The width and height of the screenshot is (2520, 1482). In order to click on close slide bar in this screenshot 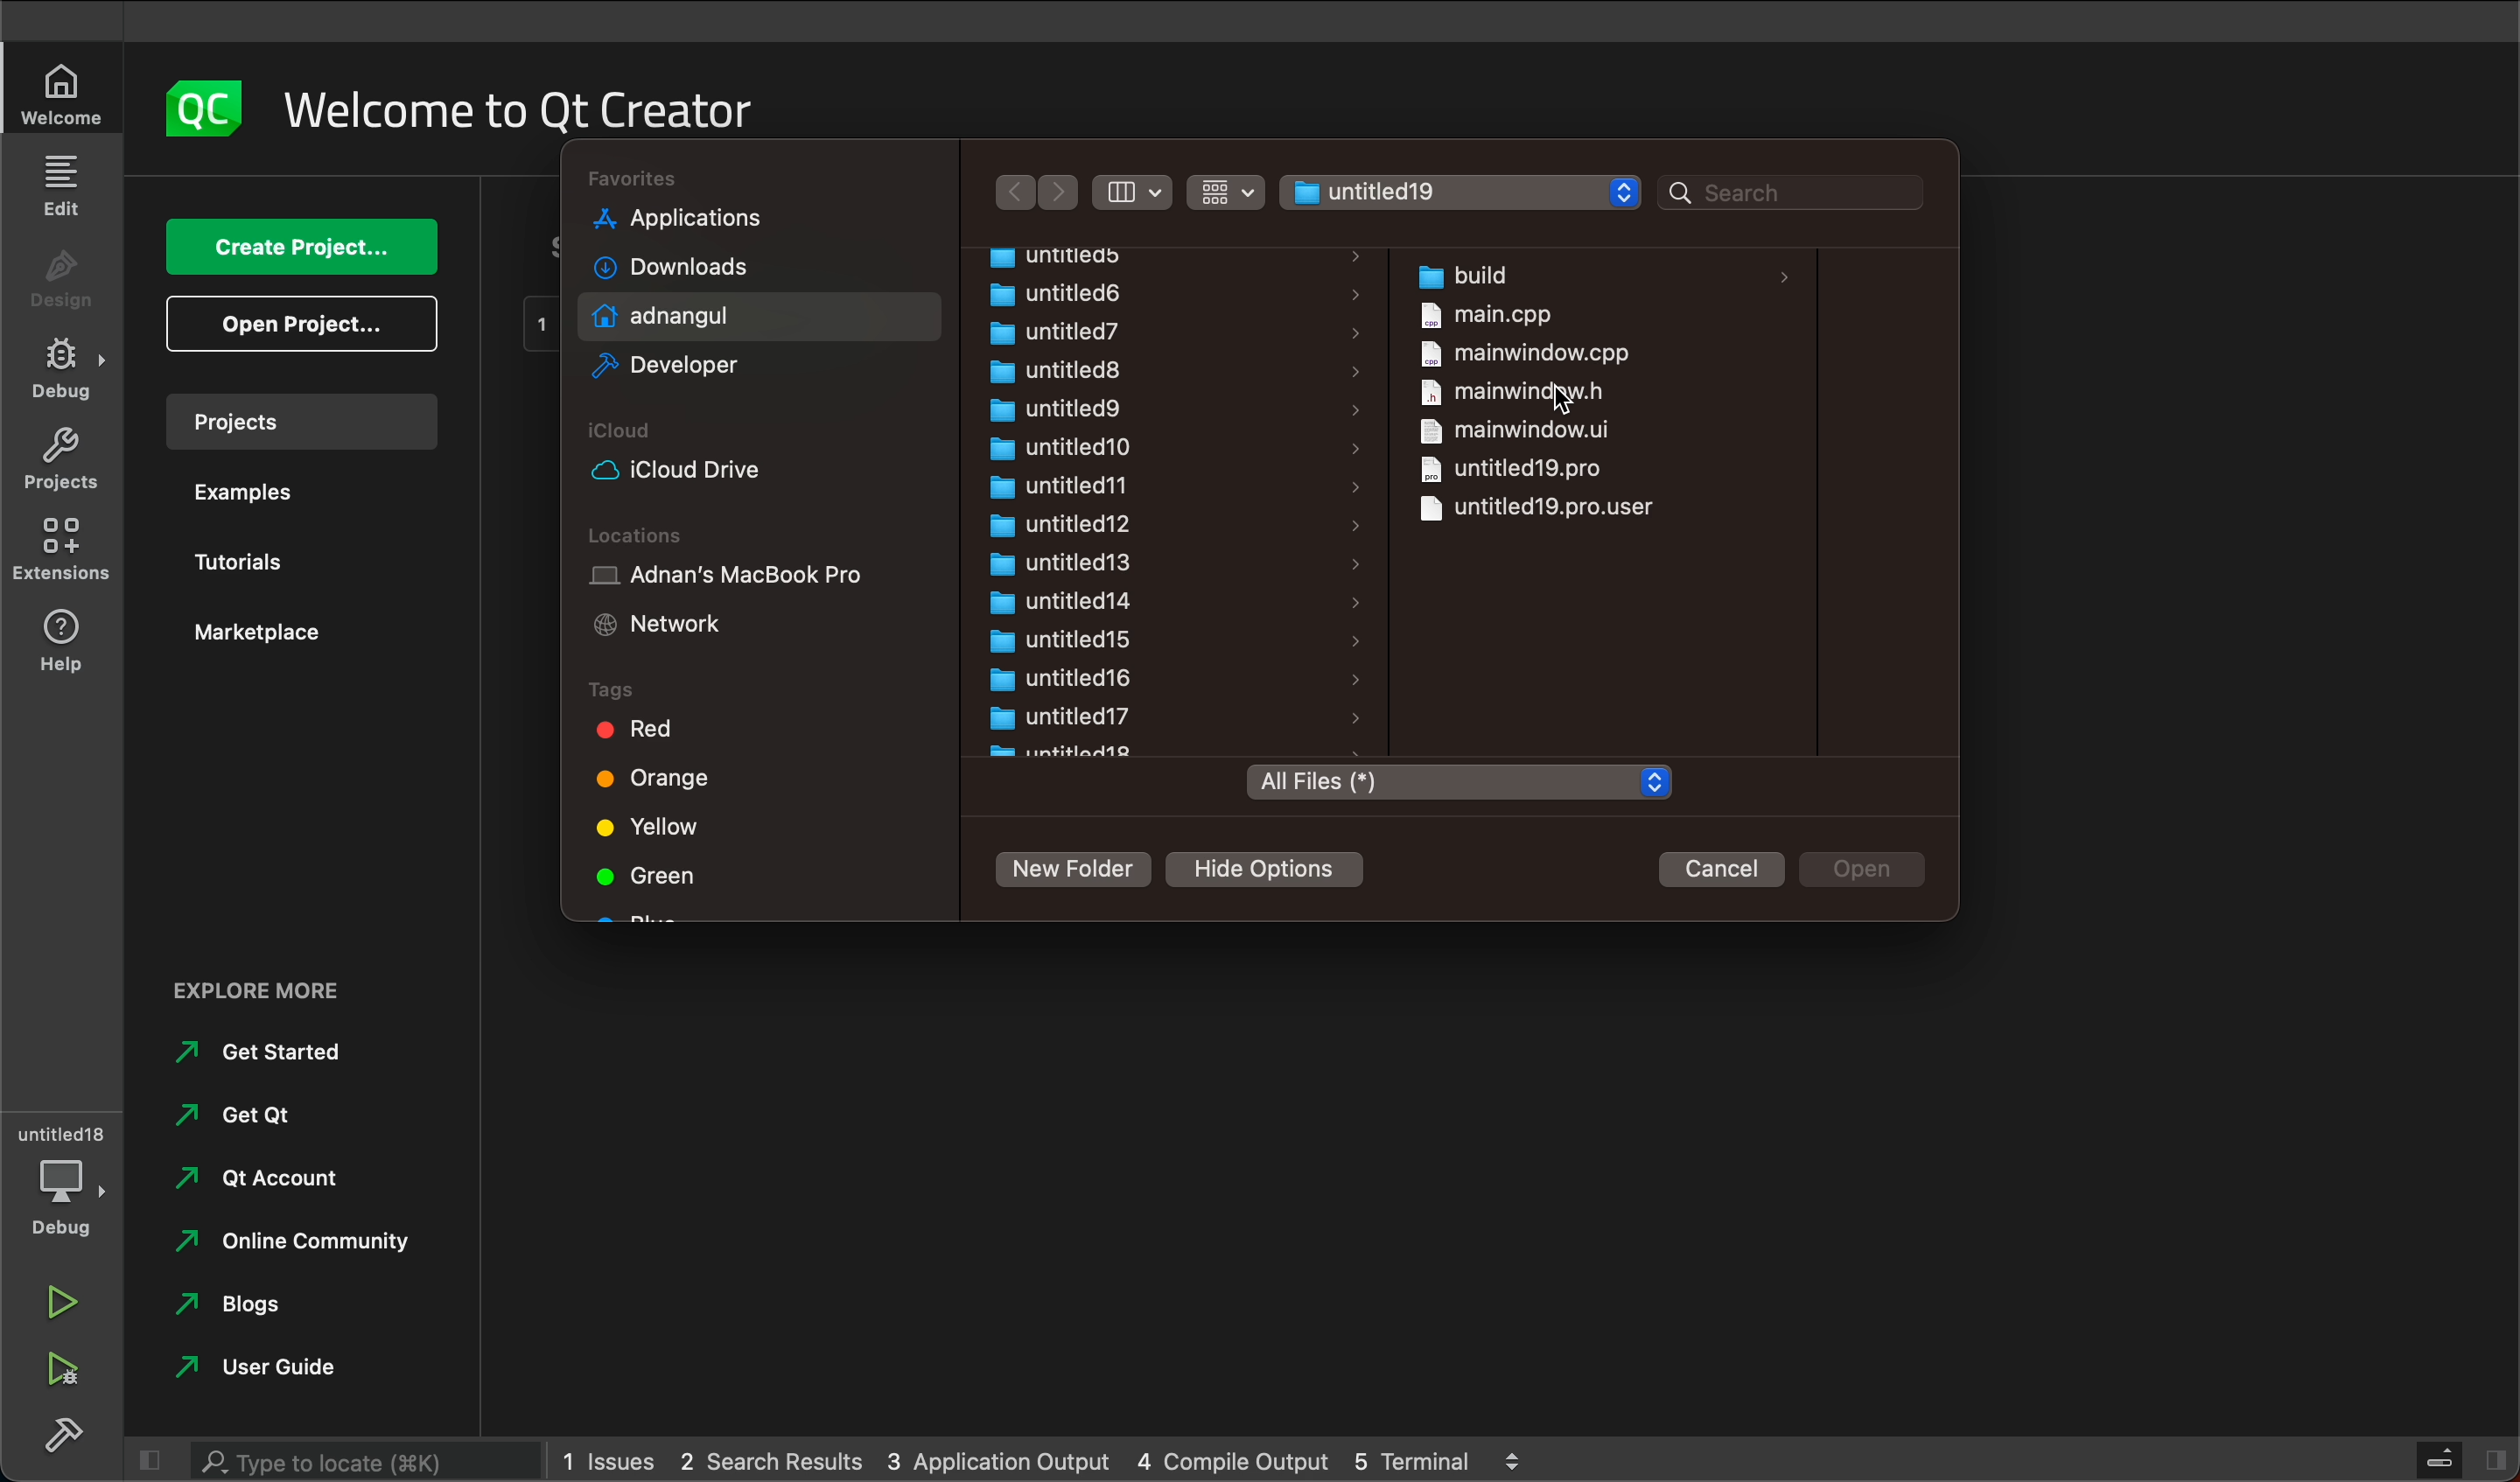, I will do `click(2462, 1463)`.